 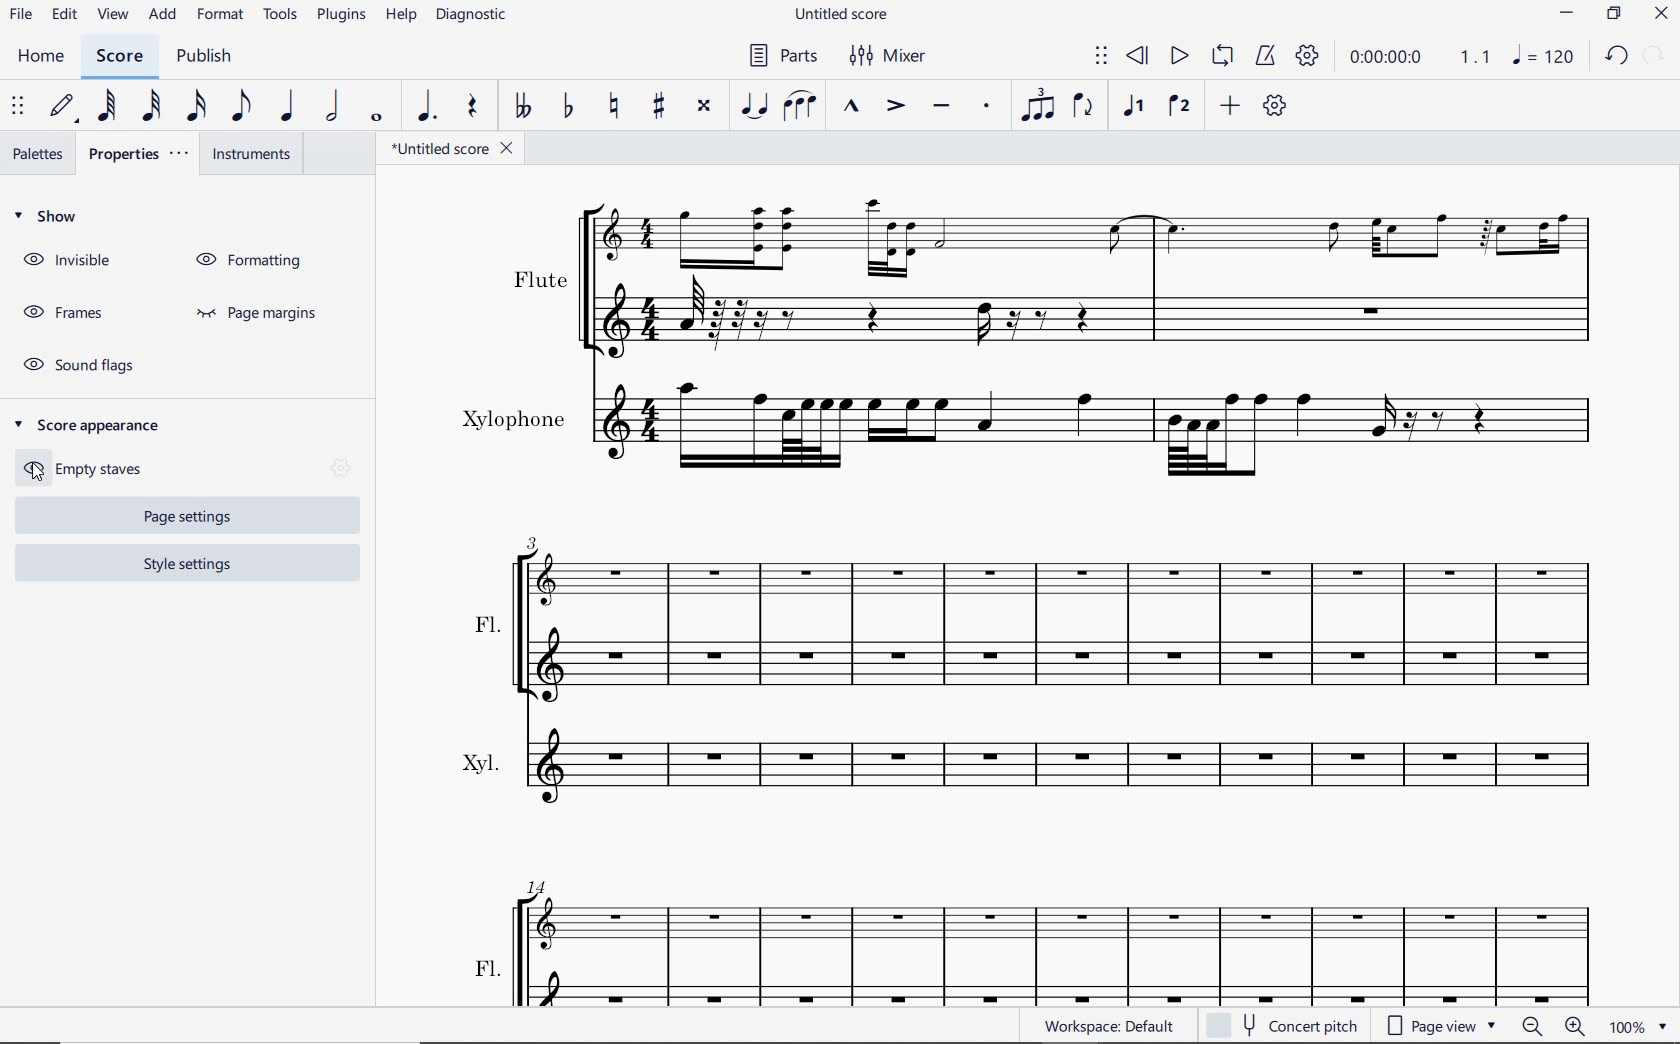 I want to click on VOICE 1, so click(x=1134, y=106).